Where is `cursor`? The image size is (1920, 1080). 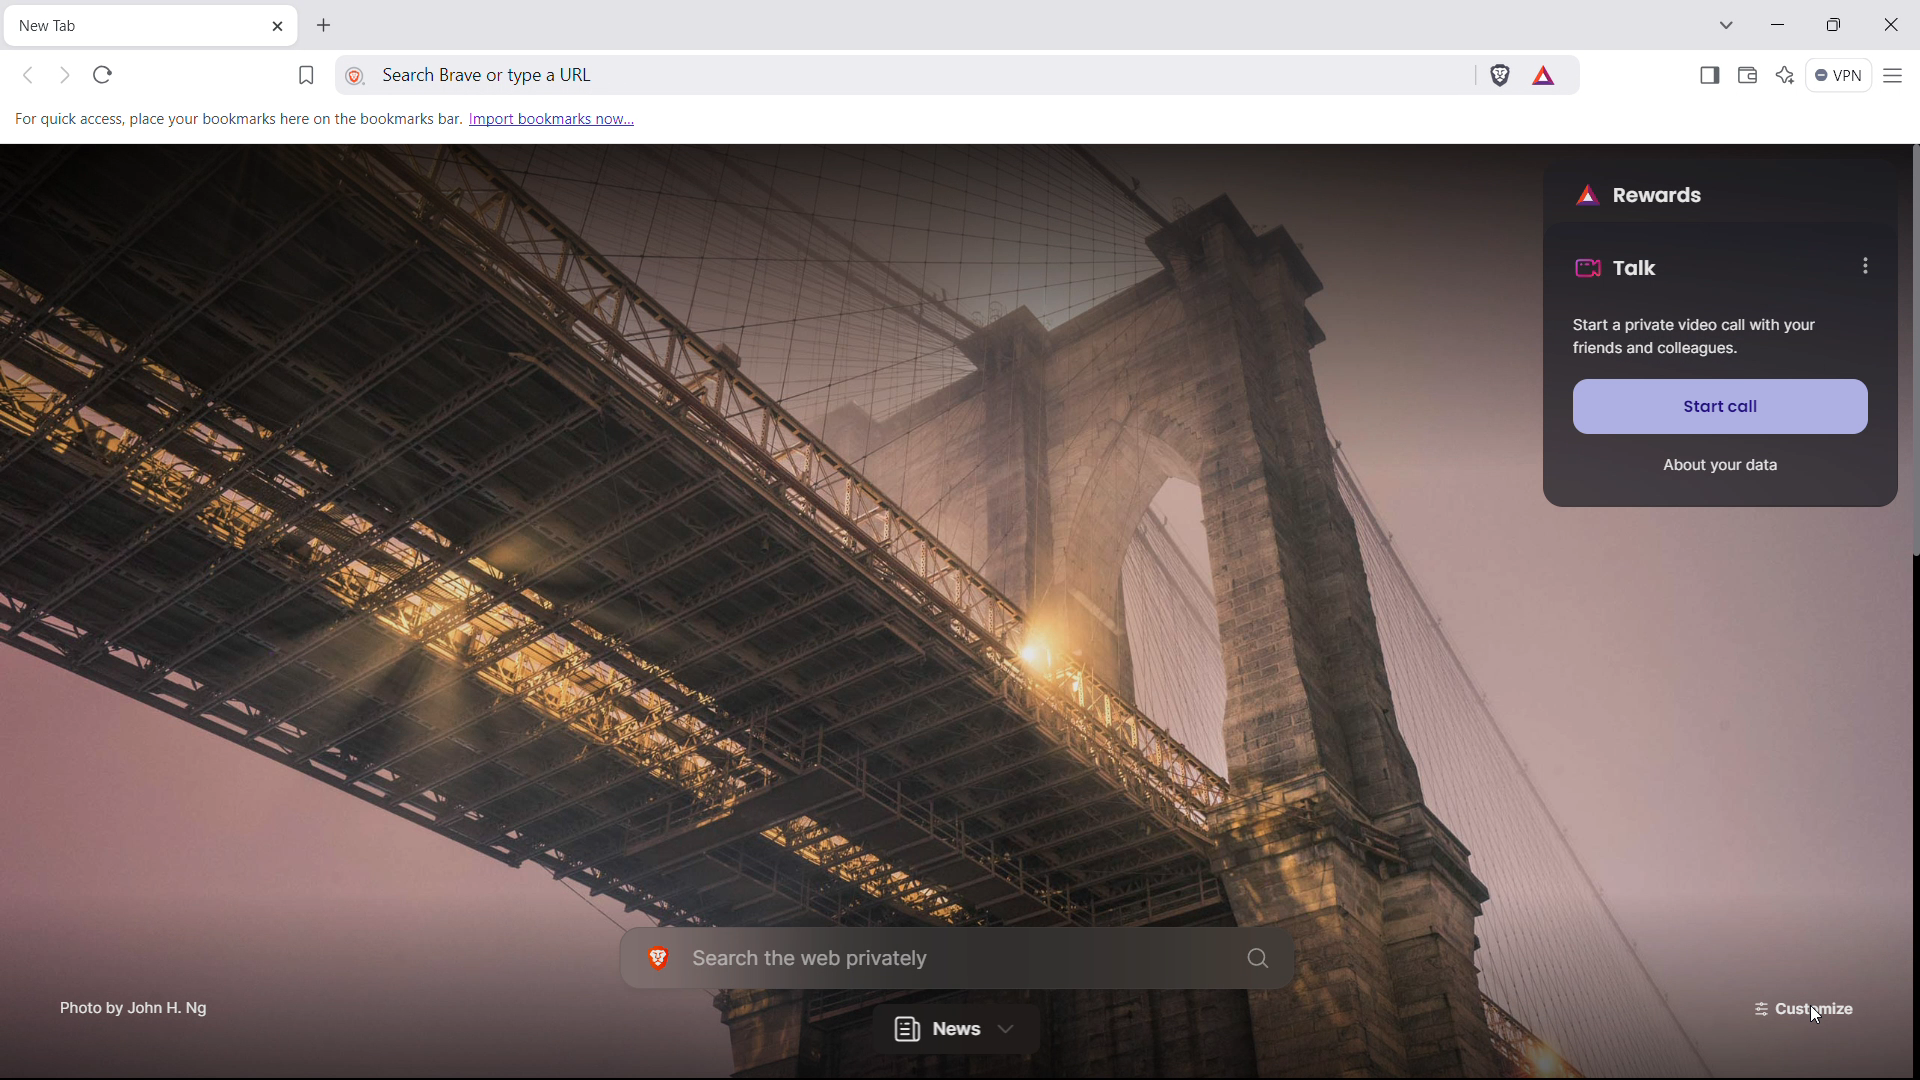
cursor is located at coordinates (1814, 1015).